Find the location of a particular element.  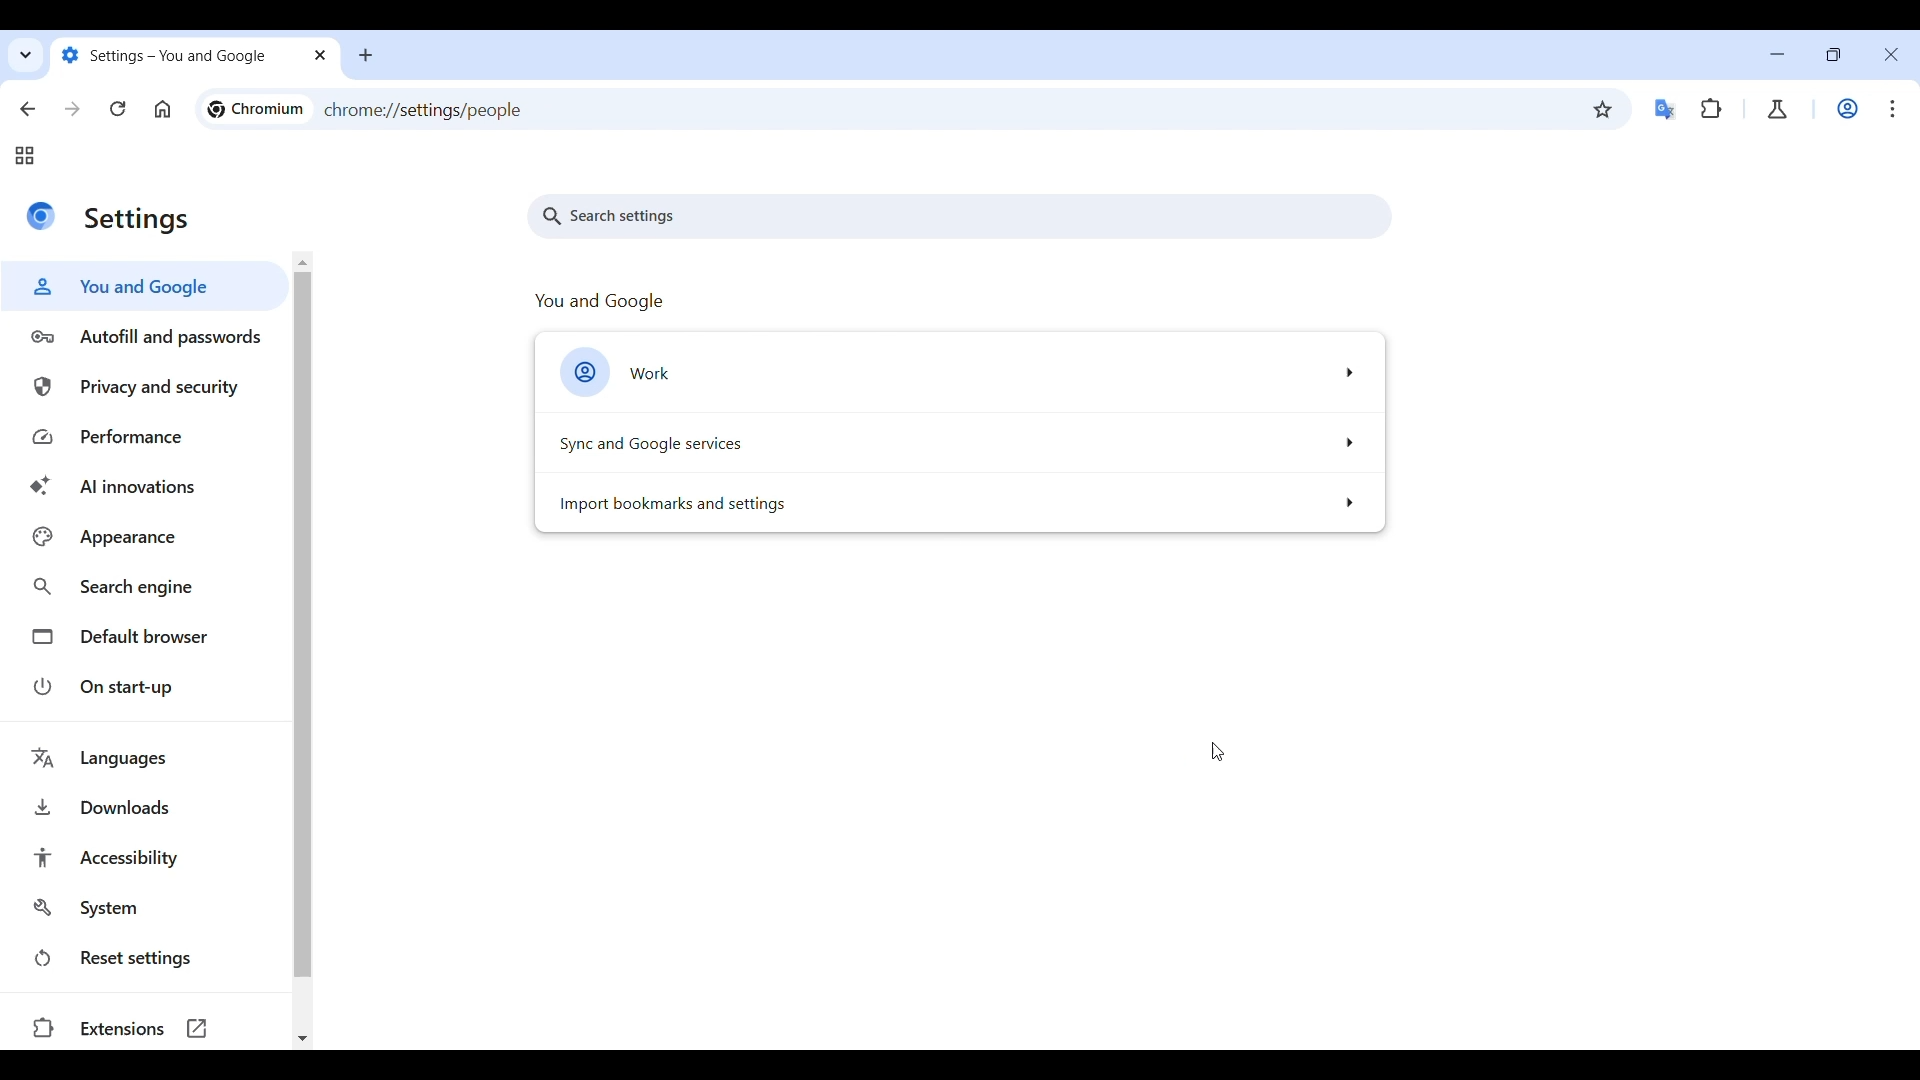

Languages is located at coordinates (145, 759).